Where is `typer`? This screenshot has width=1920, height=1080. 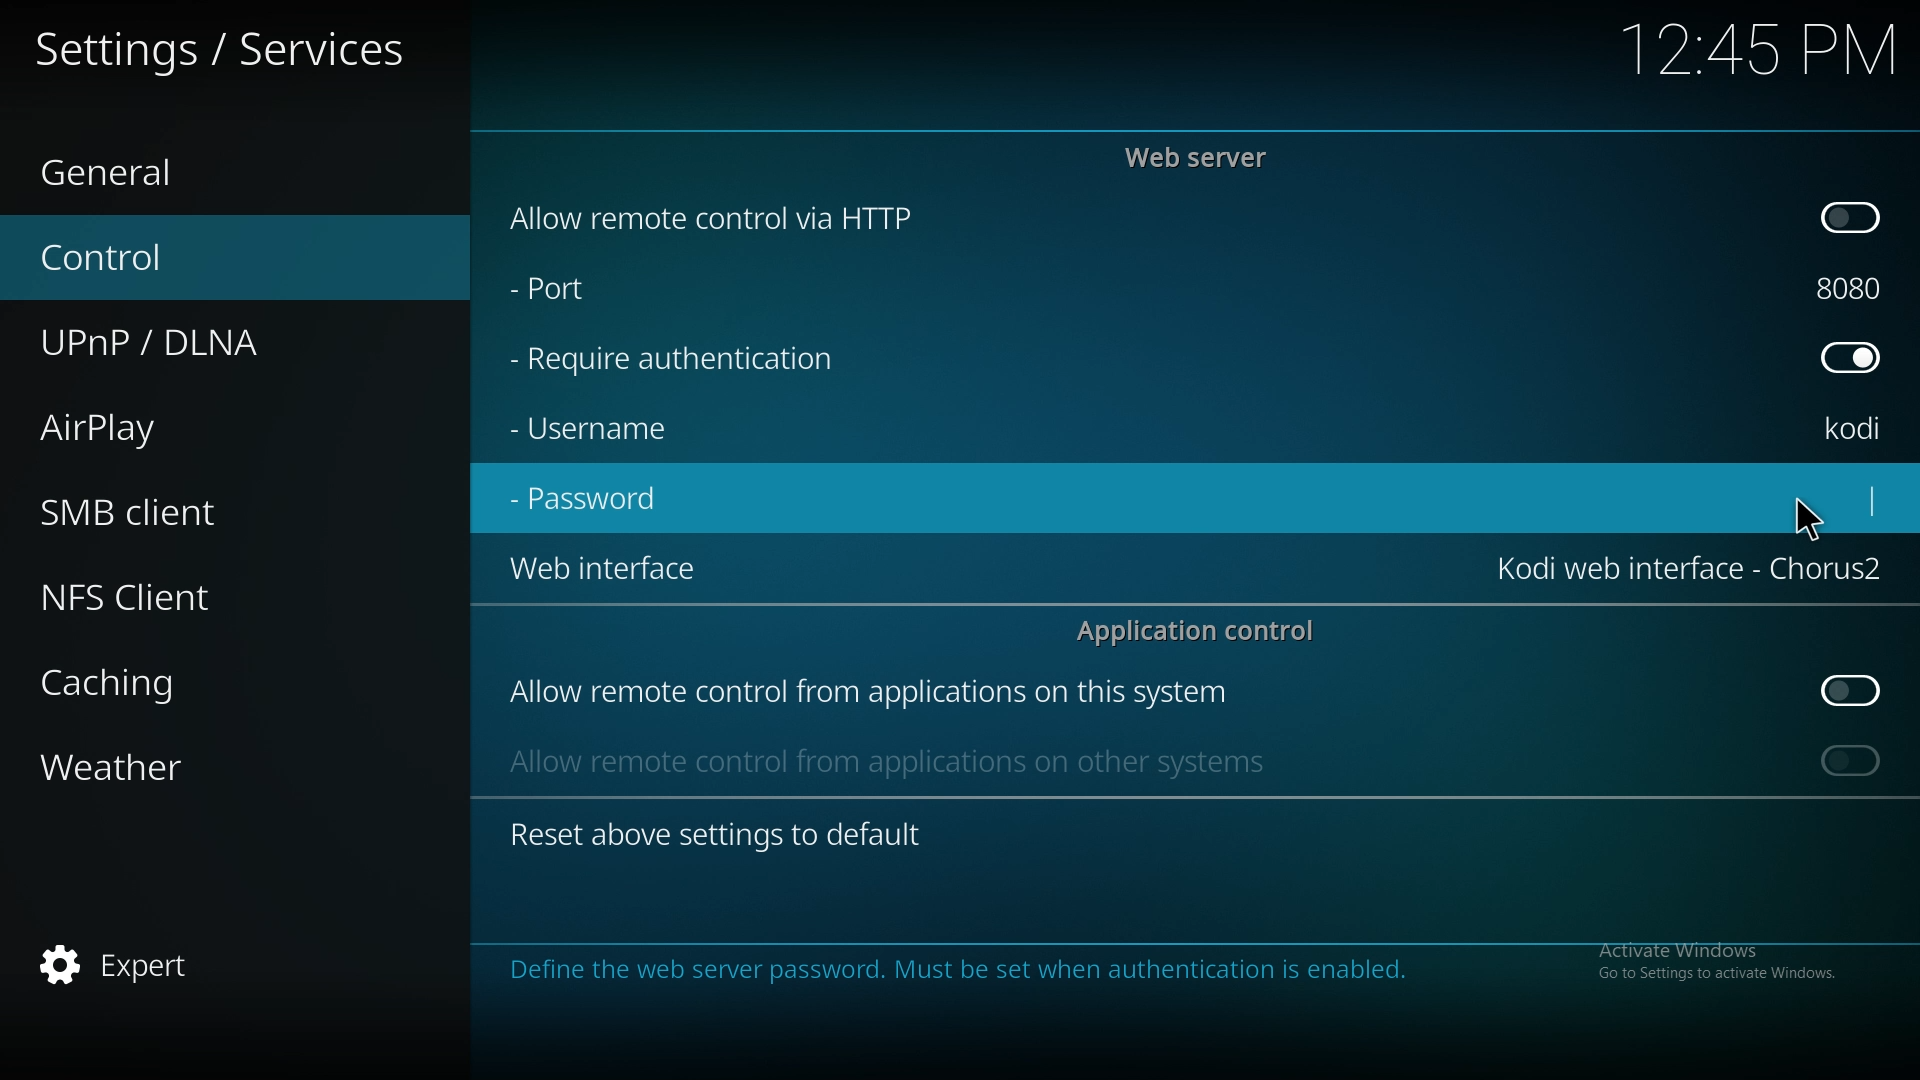
typer is located at coordinates (1876, 495).